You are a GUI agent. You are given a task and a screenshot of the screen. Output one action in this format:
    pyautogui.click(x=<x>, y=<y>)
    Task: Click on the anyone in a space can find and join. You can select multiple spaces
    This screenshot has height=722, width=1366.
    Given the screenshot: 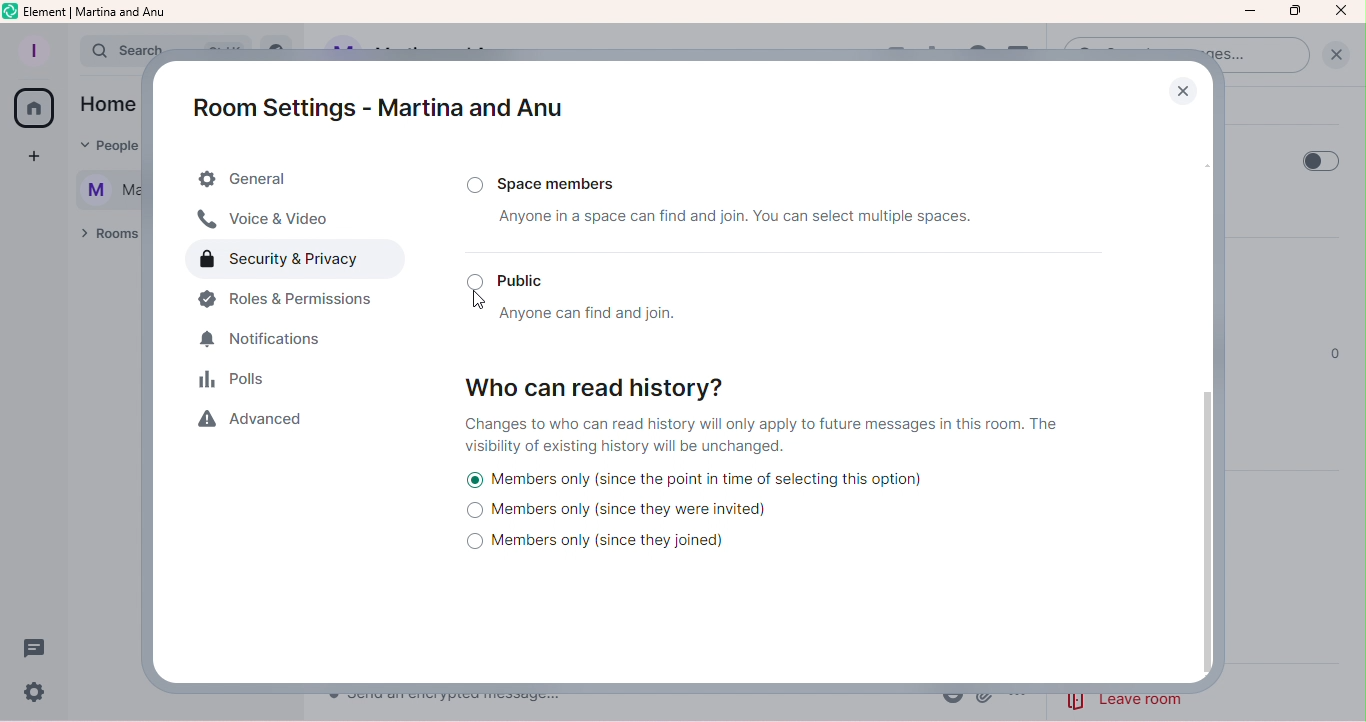 What is the action you would take?
    pyautogui.click(x=715, y=221)
    